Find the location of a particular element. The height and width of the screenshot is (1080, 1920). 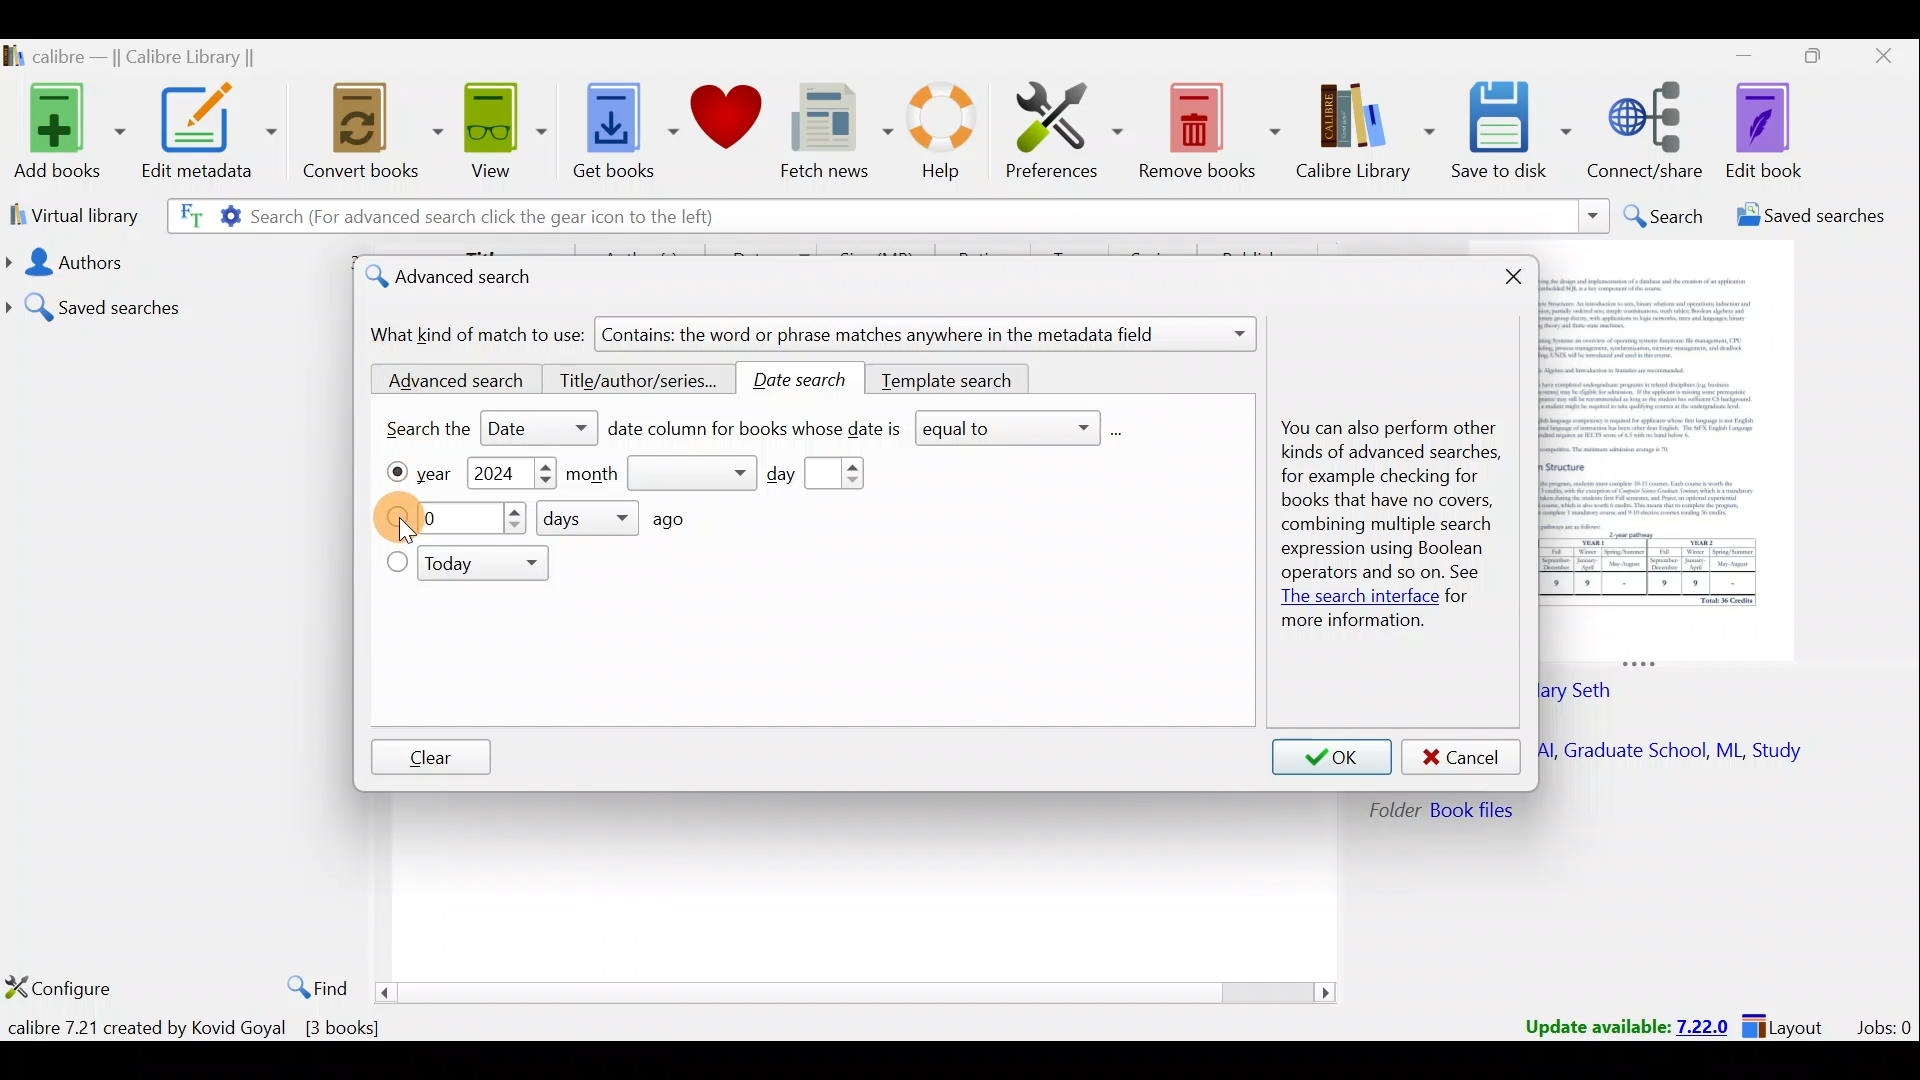

2024 is located at coordinates (496, 476).